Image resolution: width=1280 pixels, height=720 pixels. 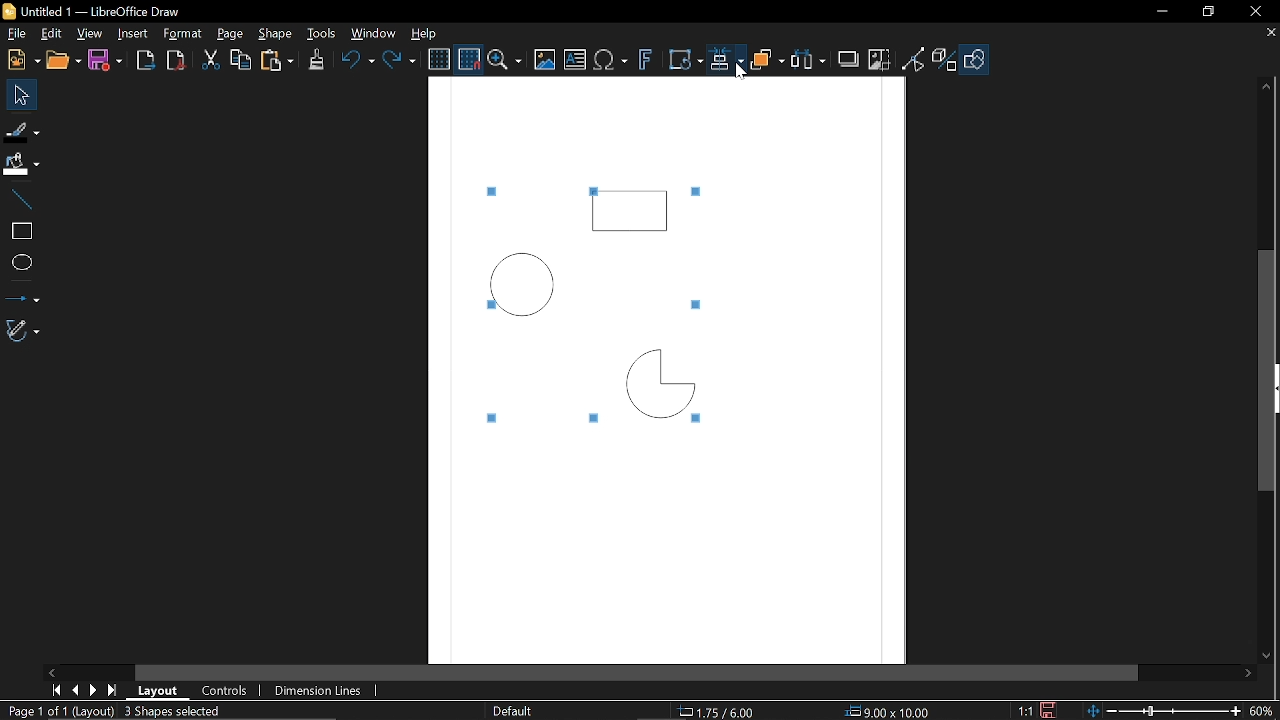 What do you see at coordinates (975, 60) in the screenshot?
I see `Shapes` at bounding box center [975, 60].